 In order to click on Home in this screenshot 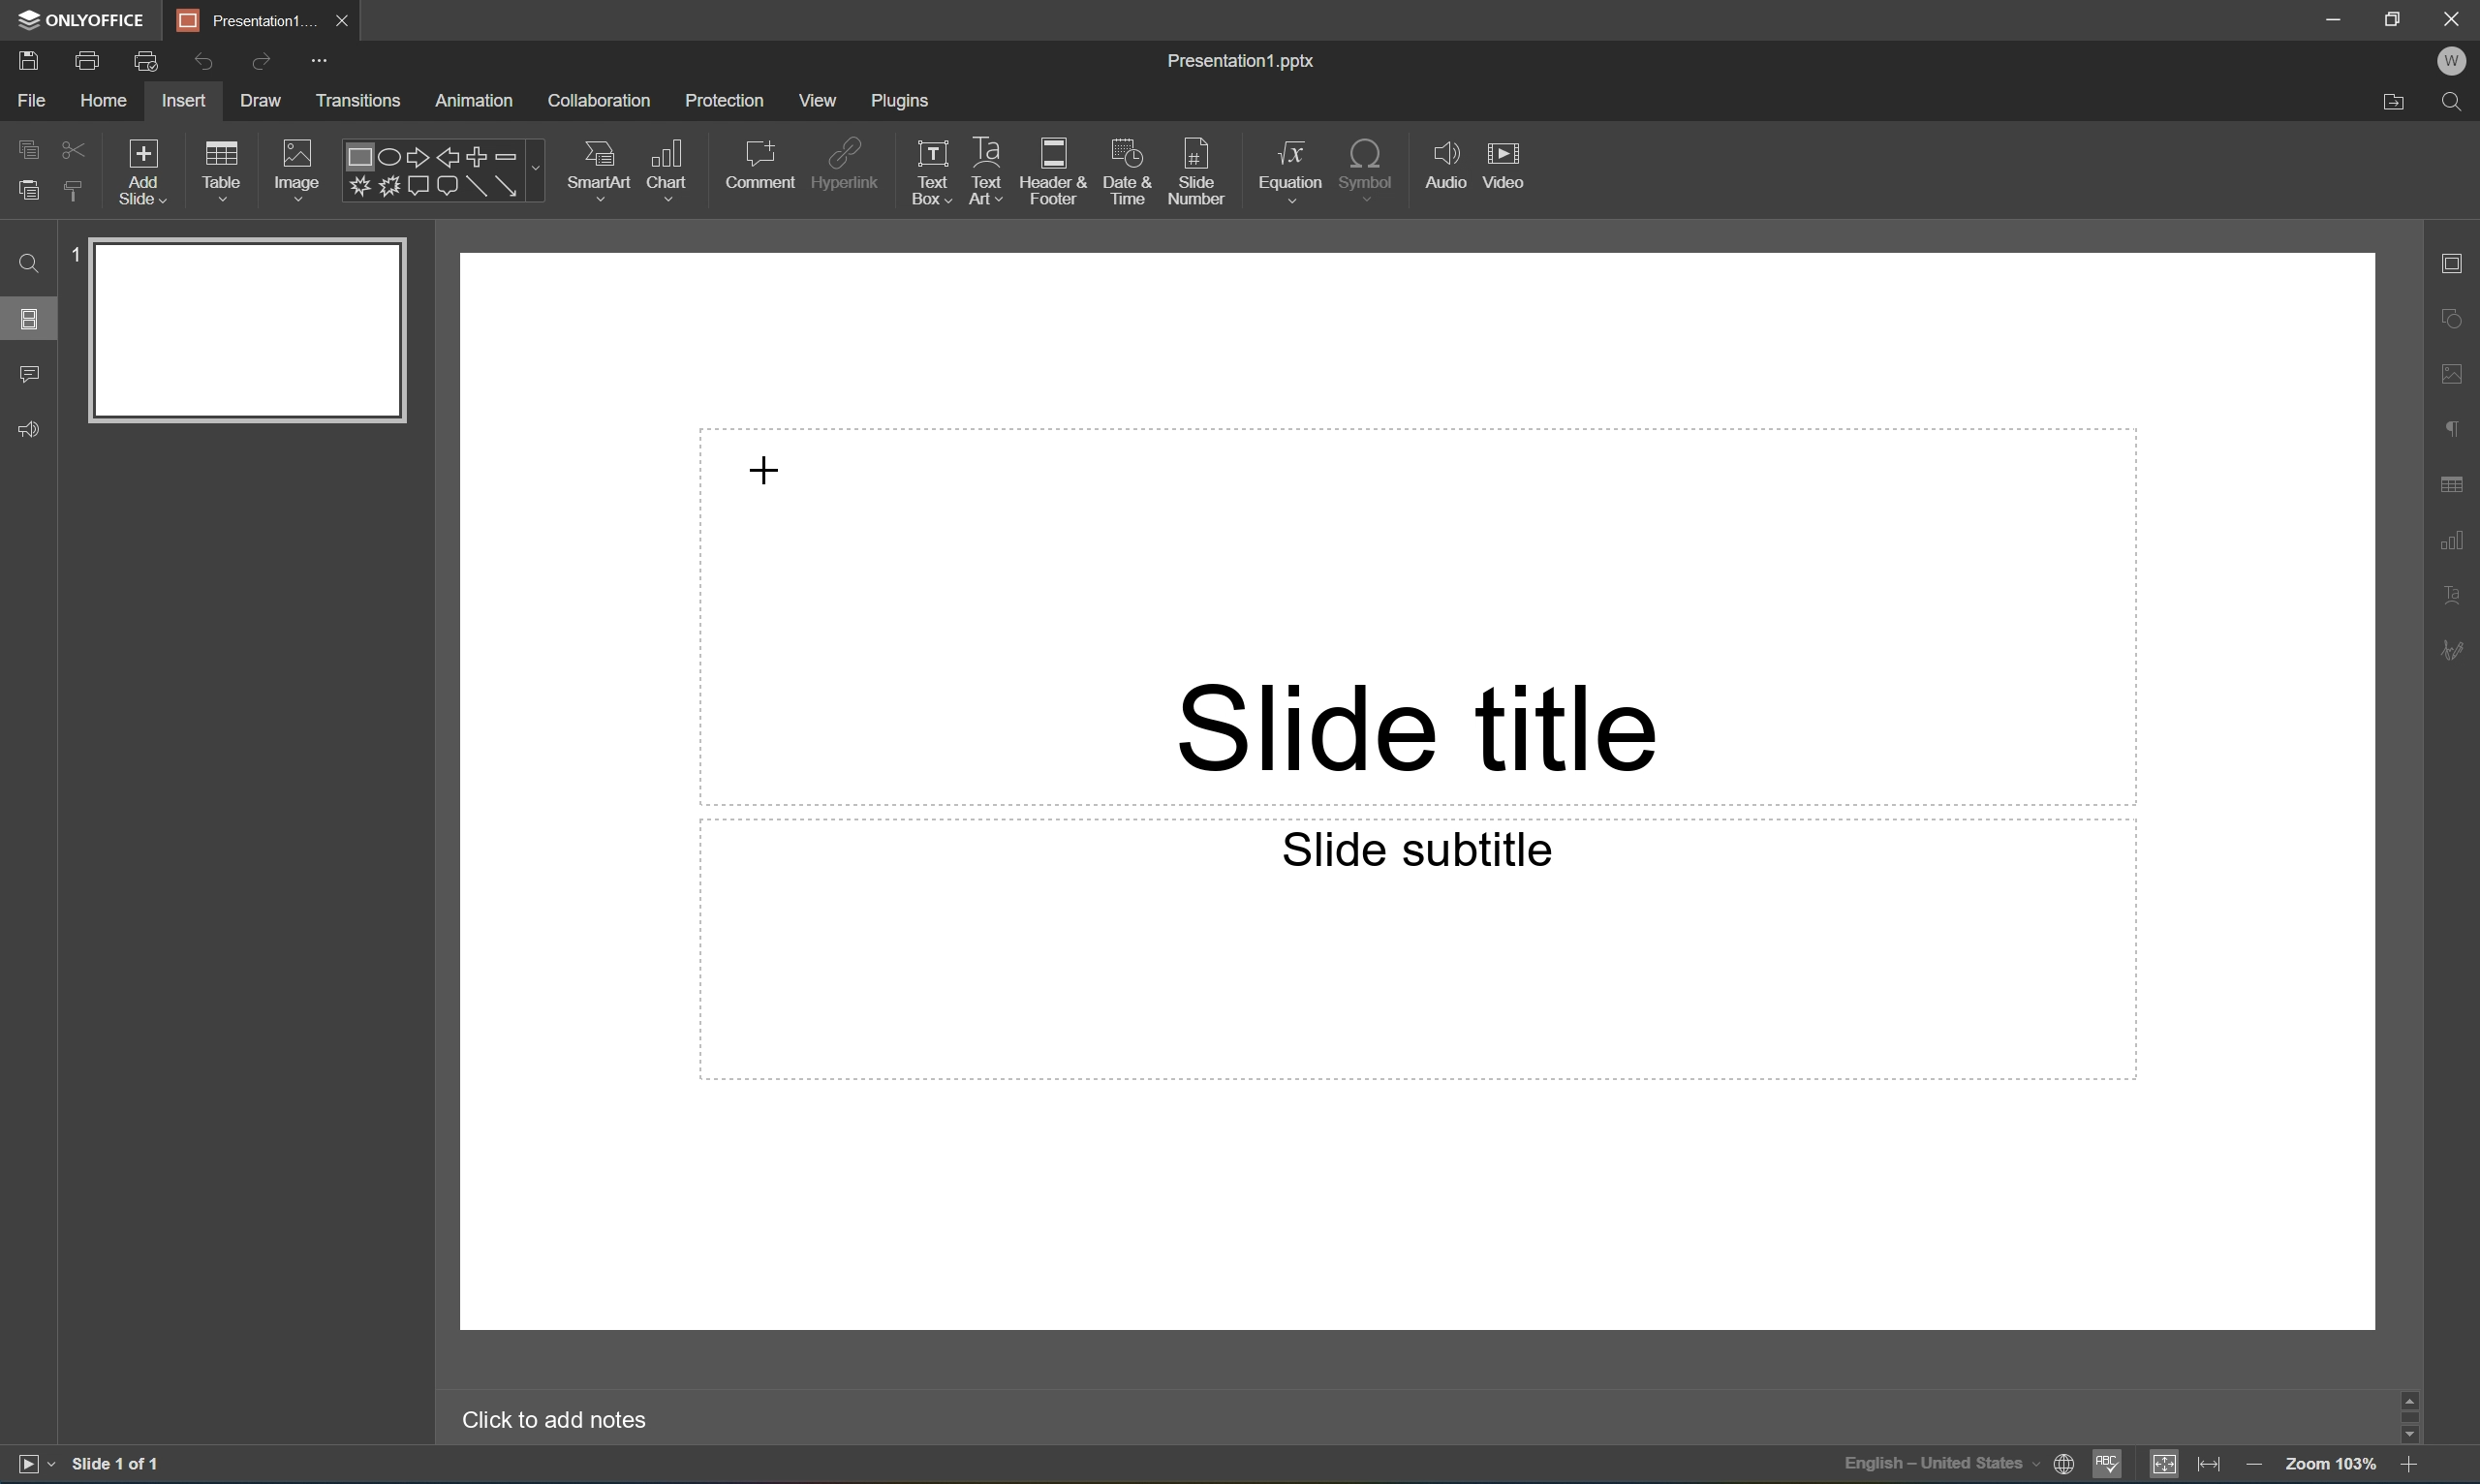, I will do `click(106, 100)`.